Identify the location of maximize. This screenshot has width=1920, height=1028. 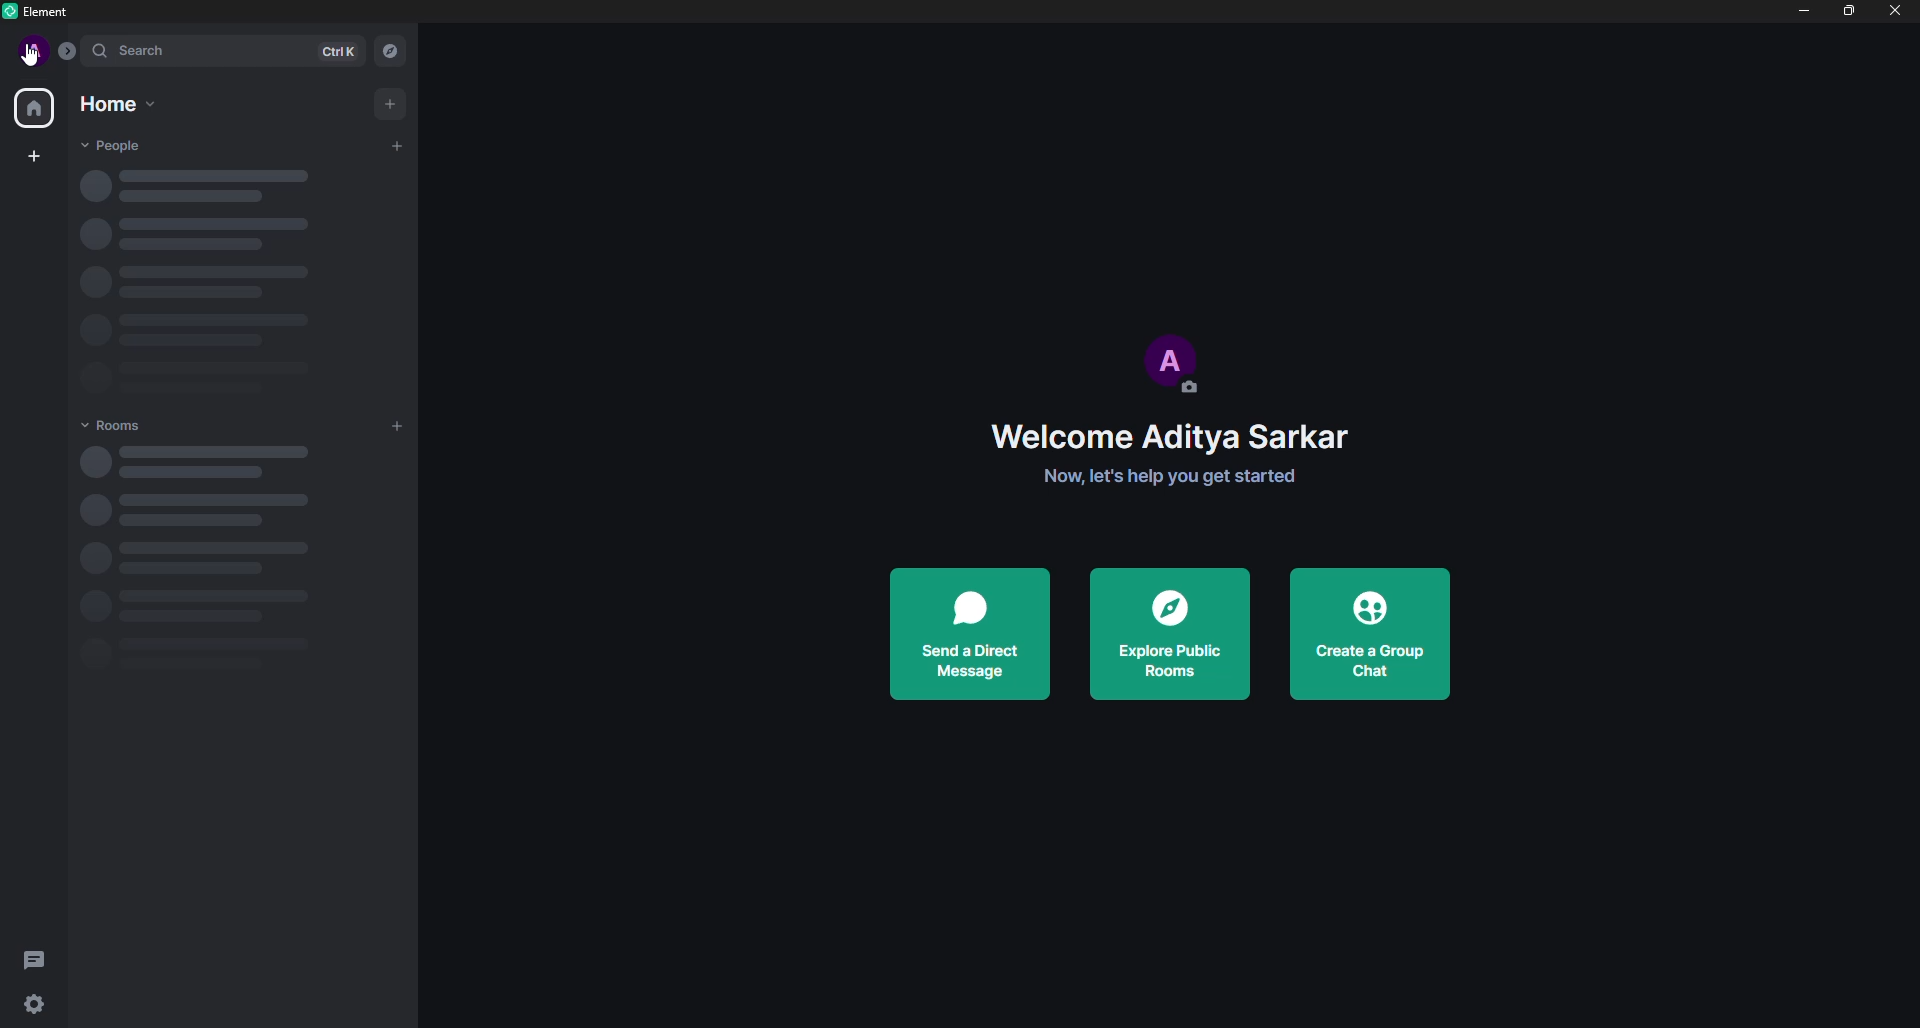
(1852, 13).